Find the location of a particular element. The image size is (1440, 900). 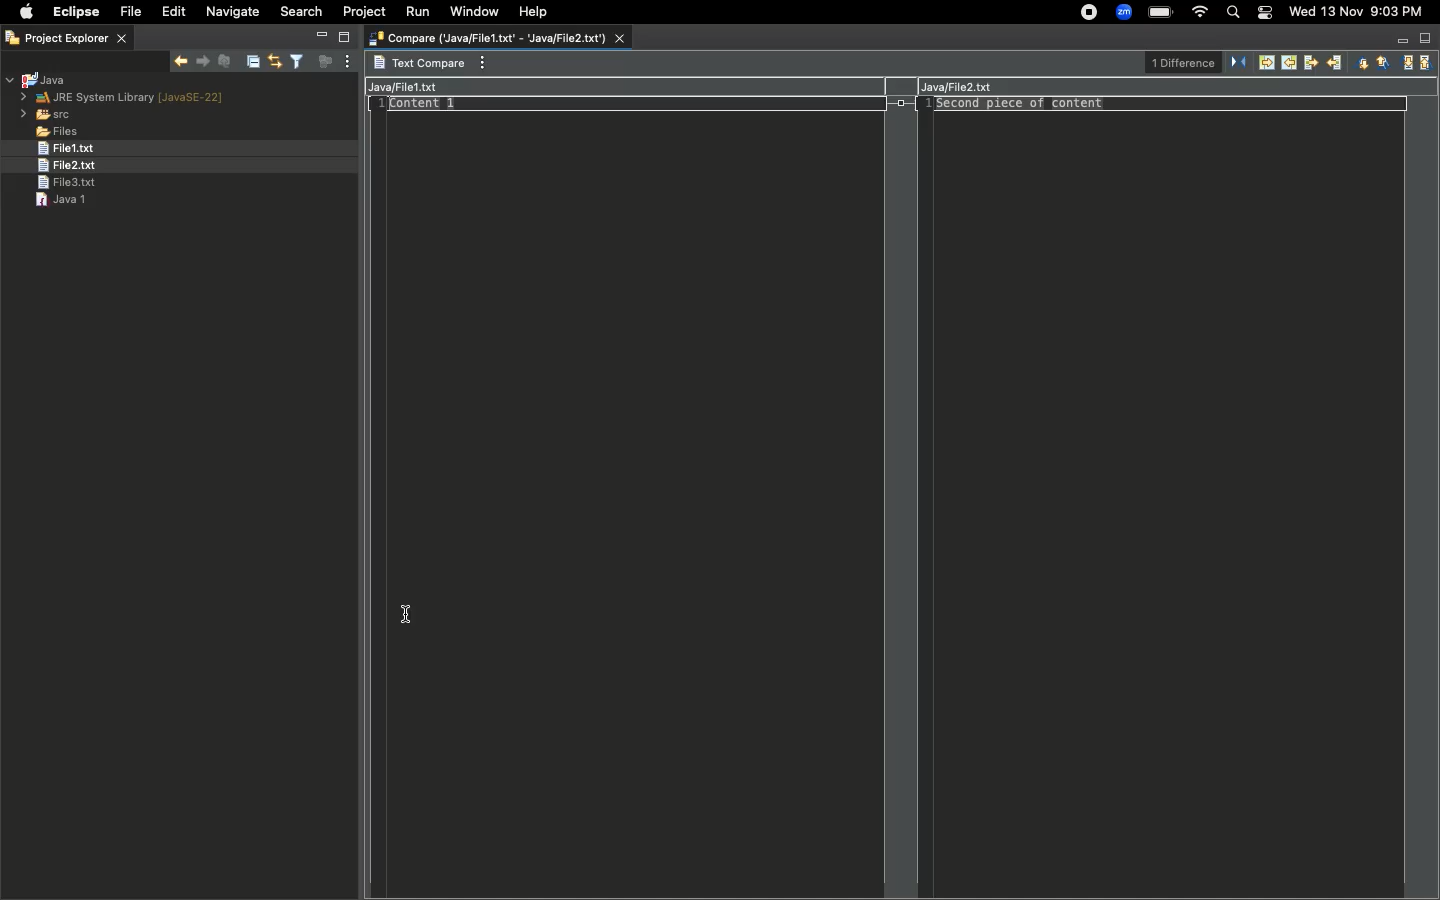

Next change is located at coordinates (1403, 64).